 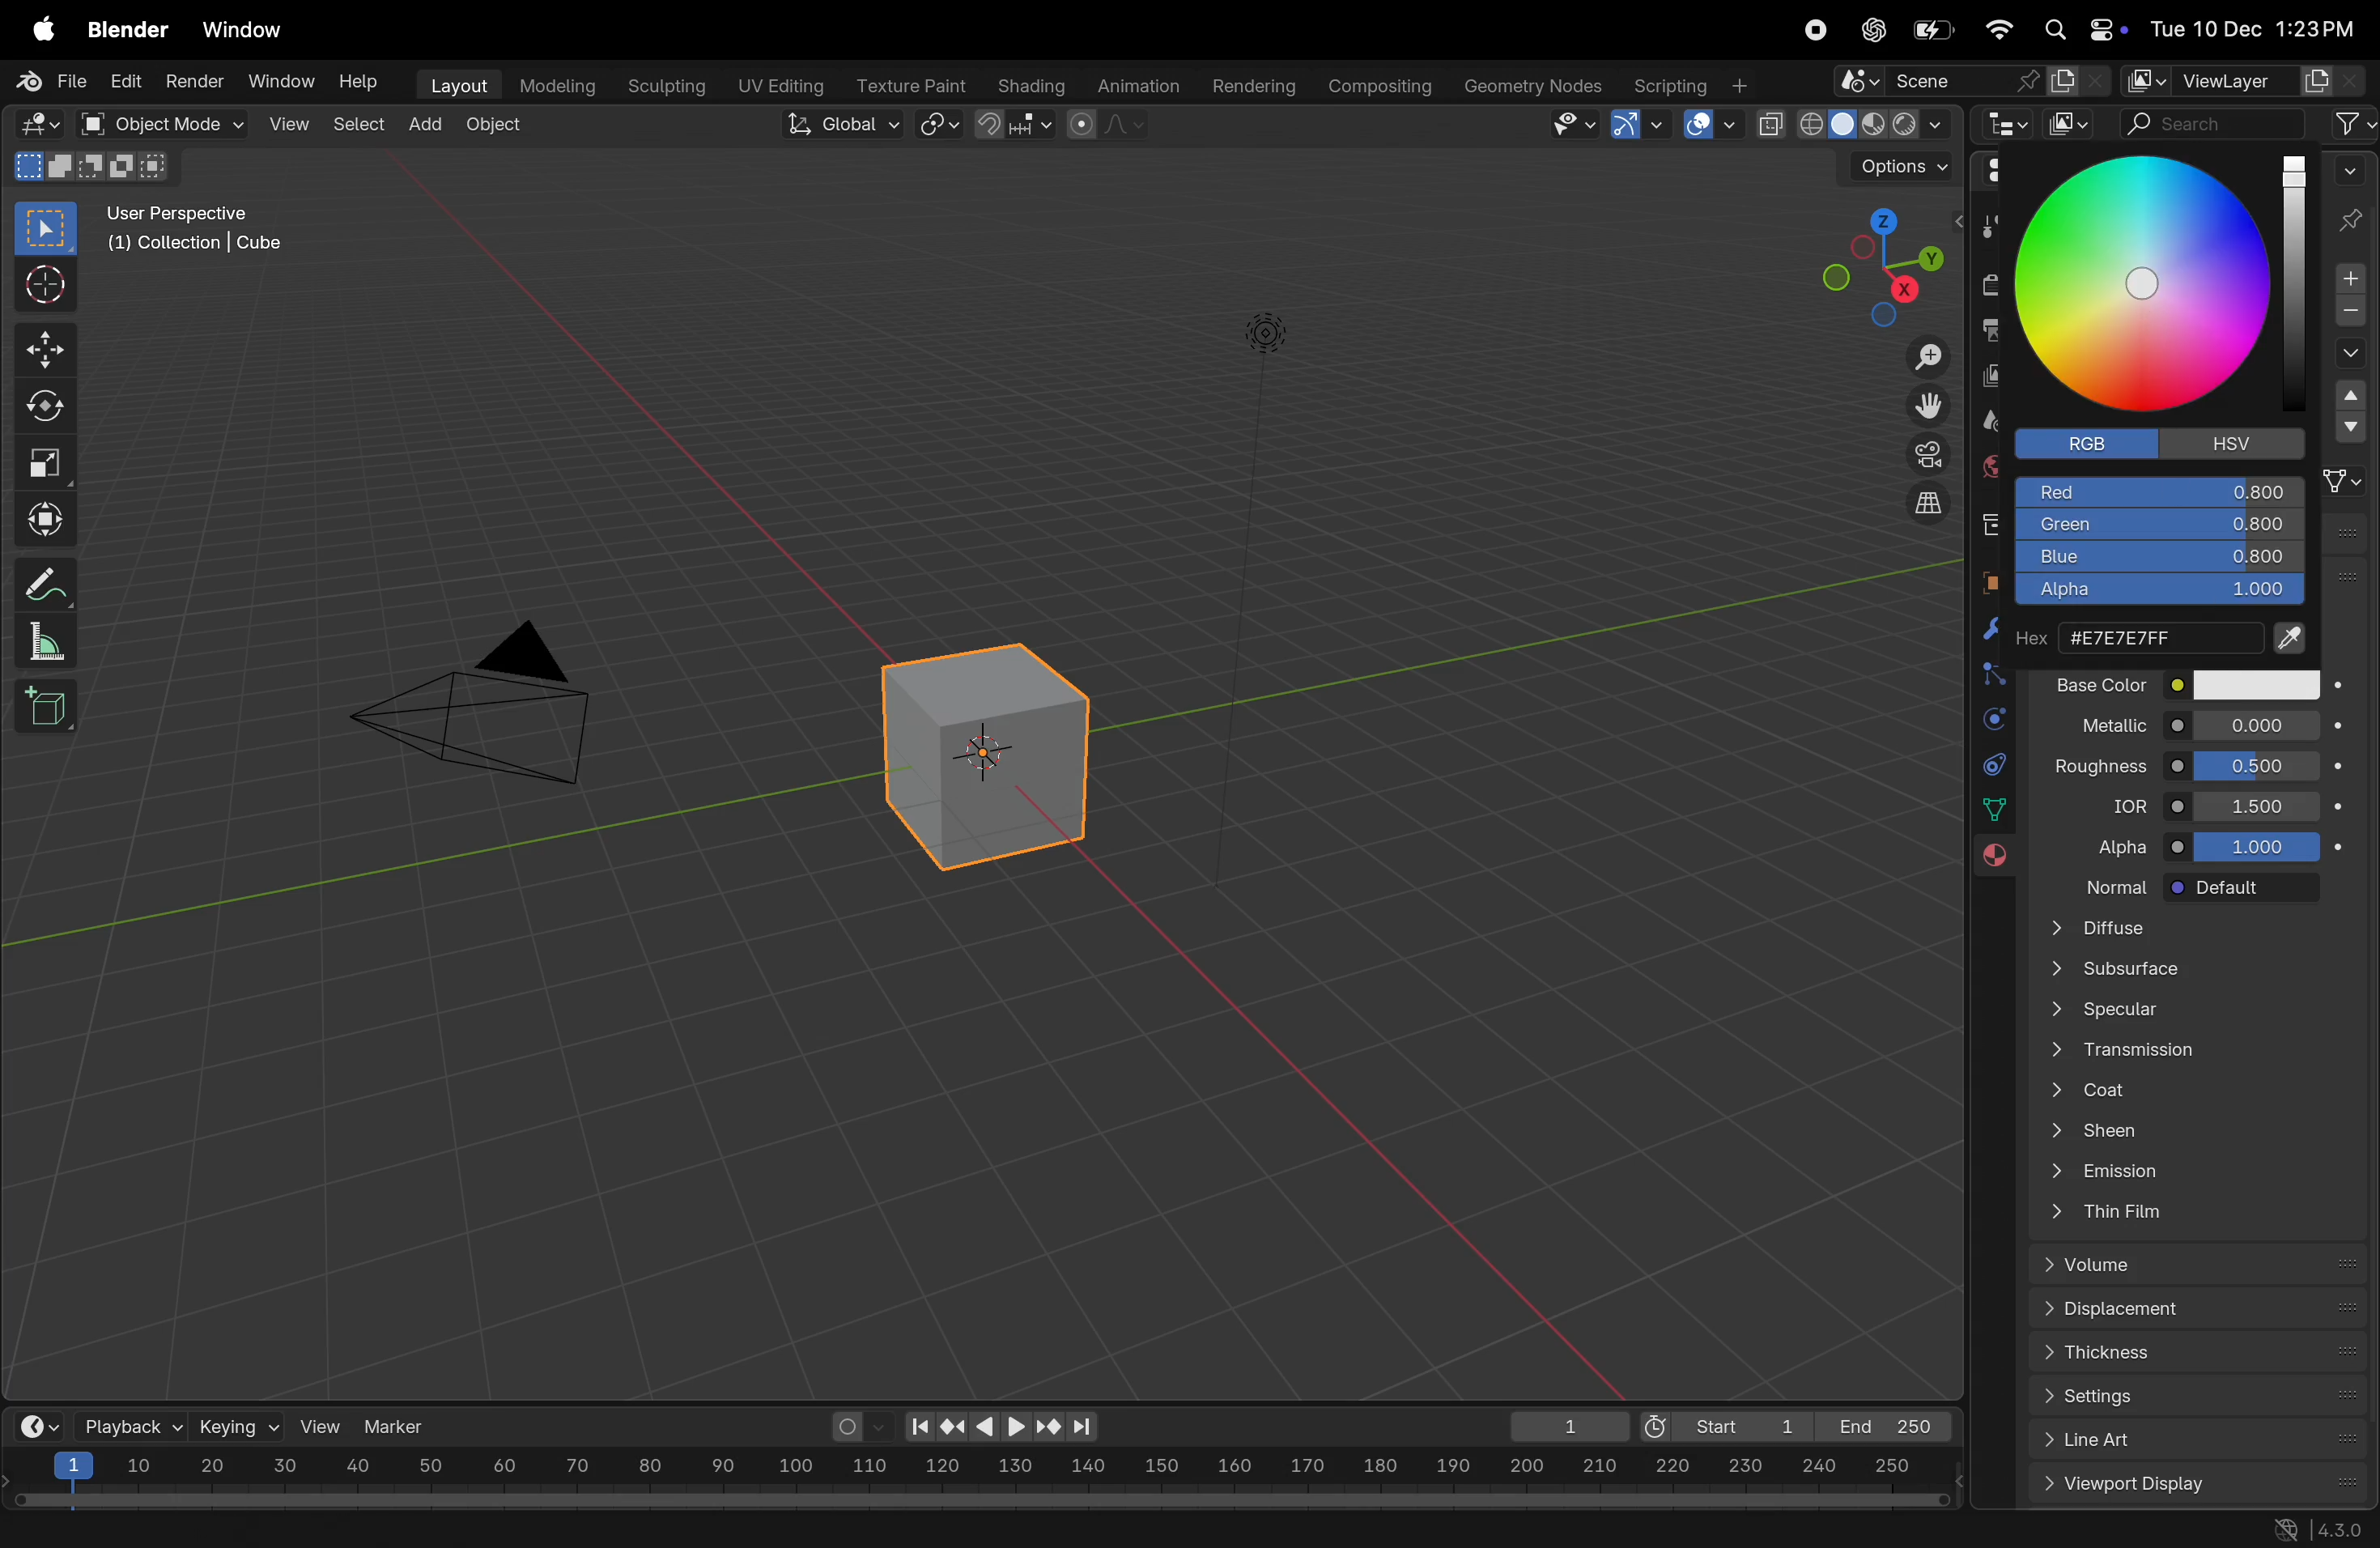 I want to click on color, so click(x=2254, y=684).